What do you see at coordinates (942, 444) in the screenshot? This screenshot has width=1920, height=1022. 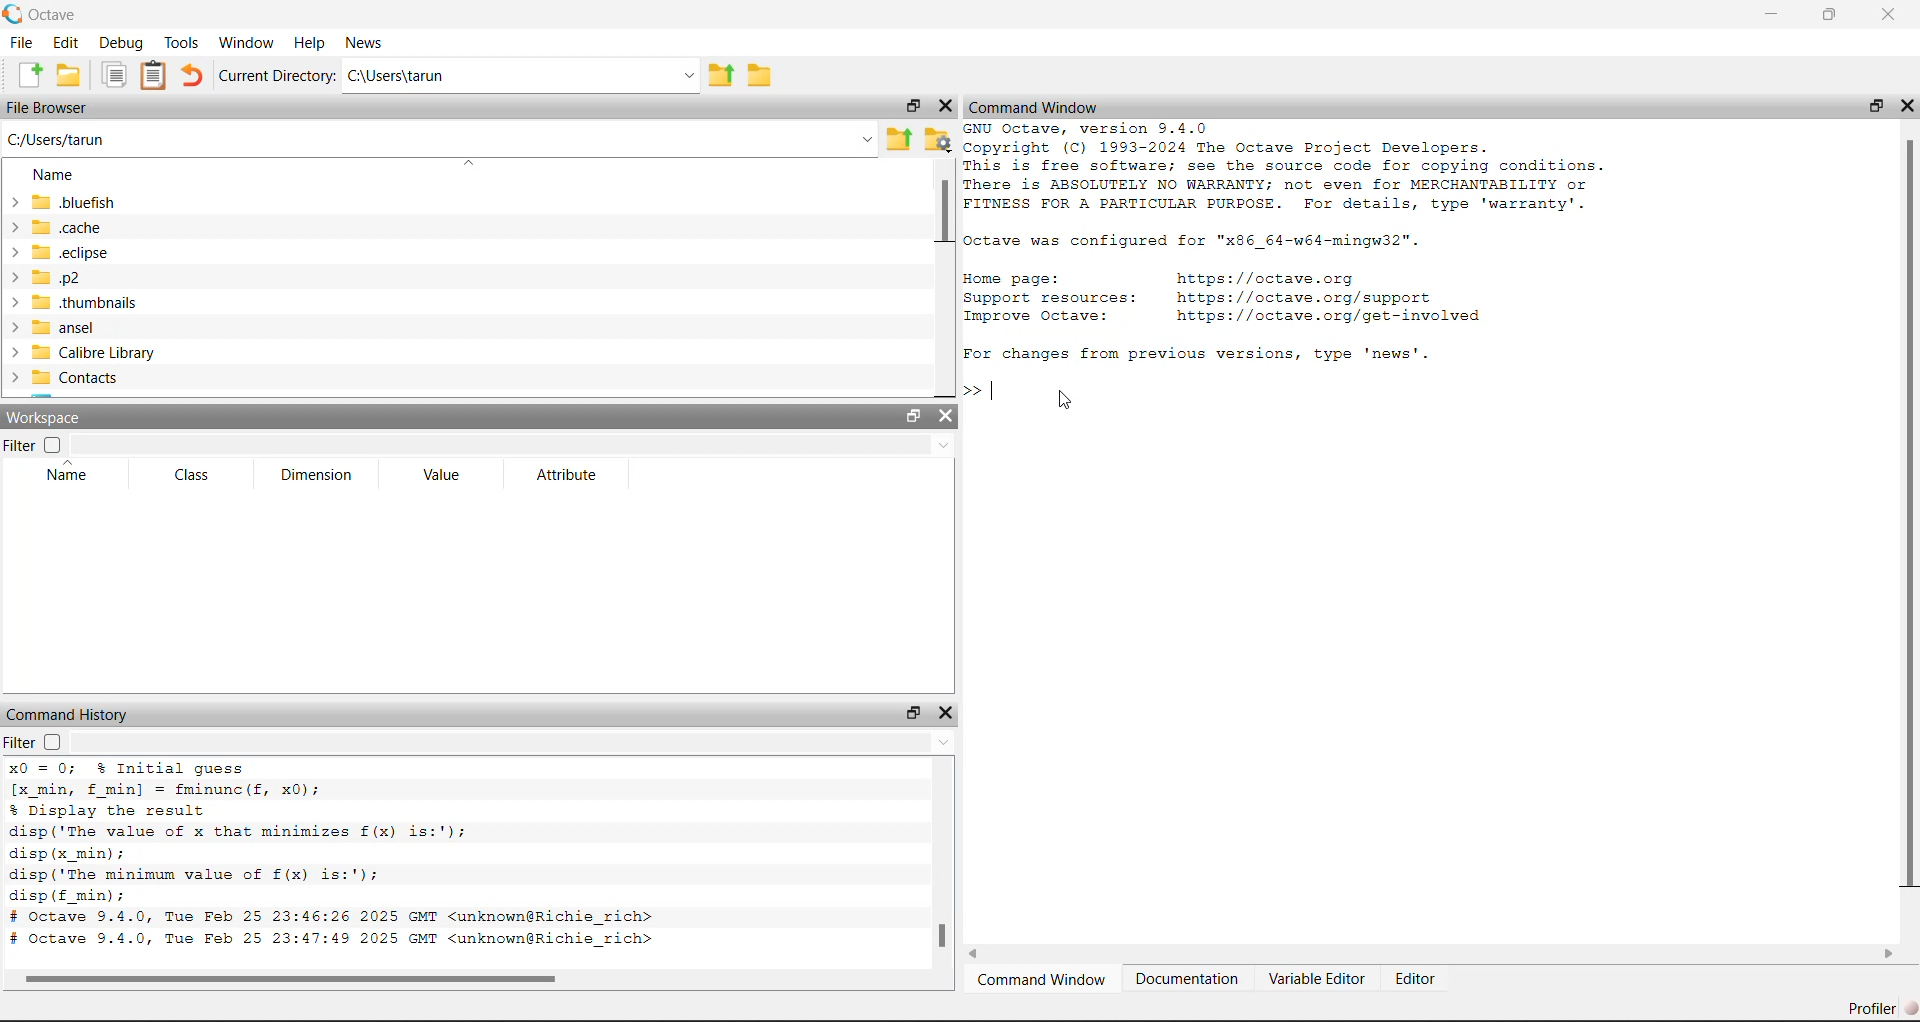 I see `Dropdown` at bounding box center [942, 444].